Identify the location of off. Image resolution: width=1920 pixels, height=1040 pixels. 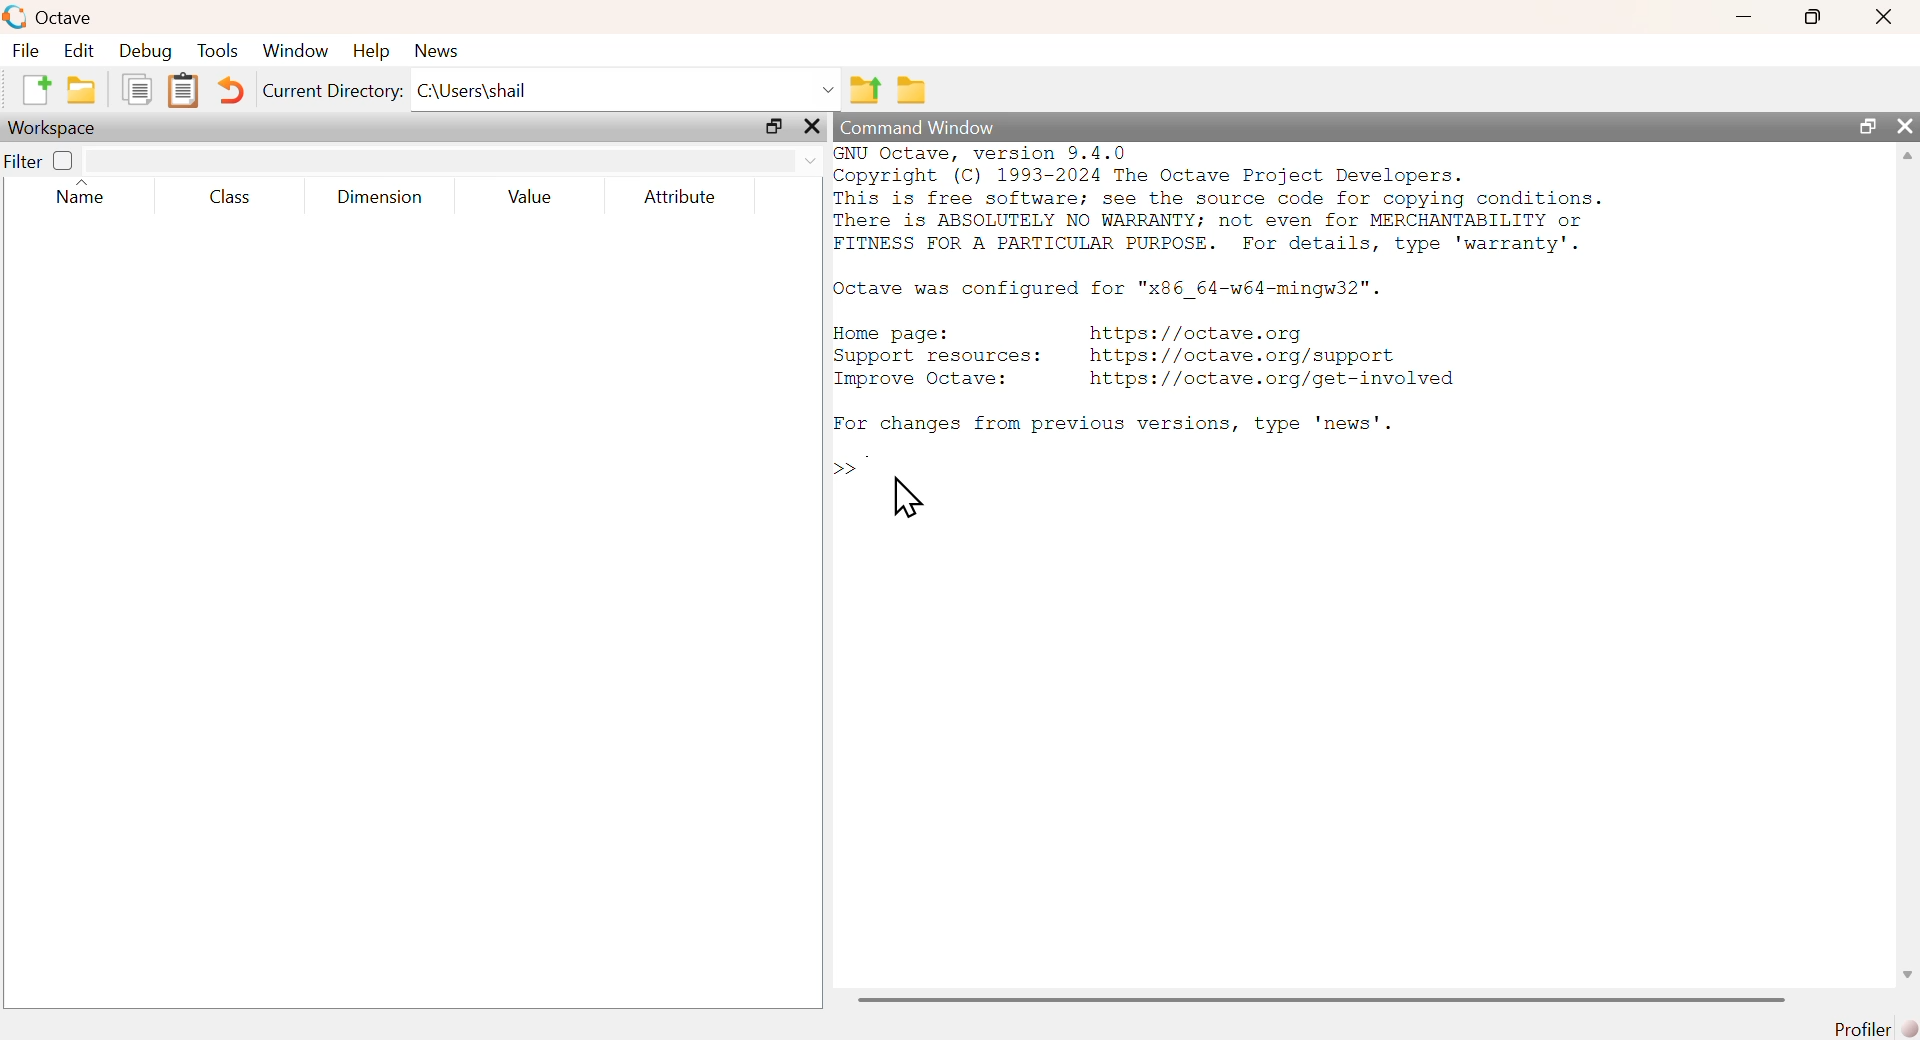
(64, 161).